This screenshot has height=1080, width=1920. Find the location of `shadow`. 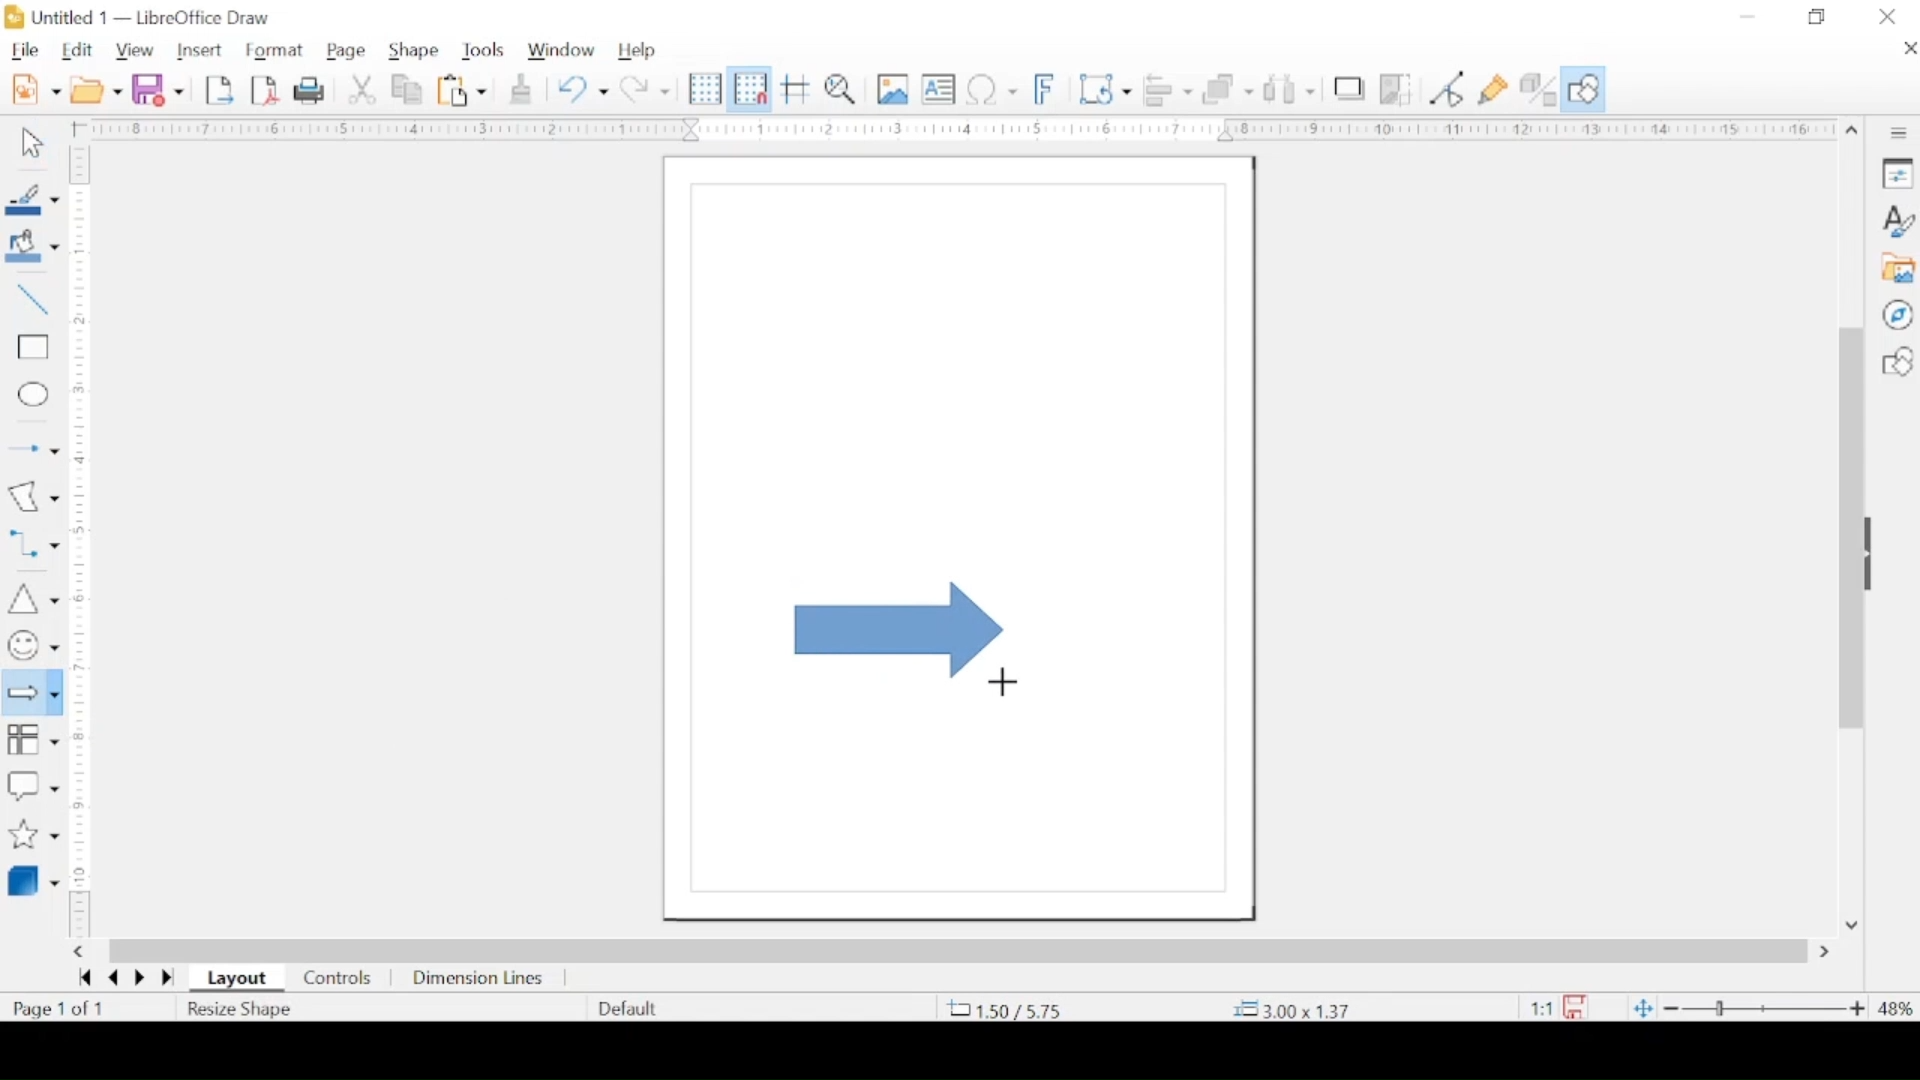

shadow is located at coordinates (1349, 86).